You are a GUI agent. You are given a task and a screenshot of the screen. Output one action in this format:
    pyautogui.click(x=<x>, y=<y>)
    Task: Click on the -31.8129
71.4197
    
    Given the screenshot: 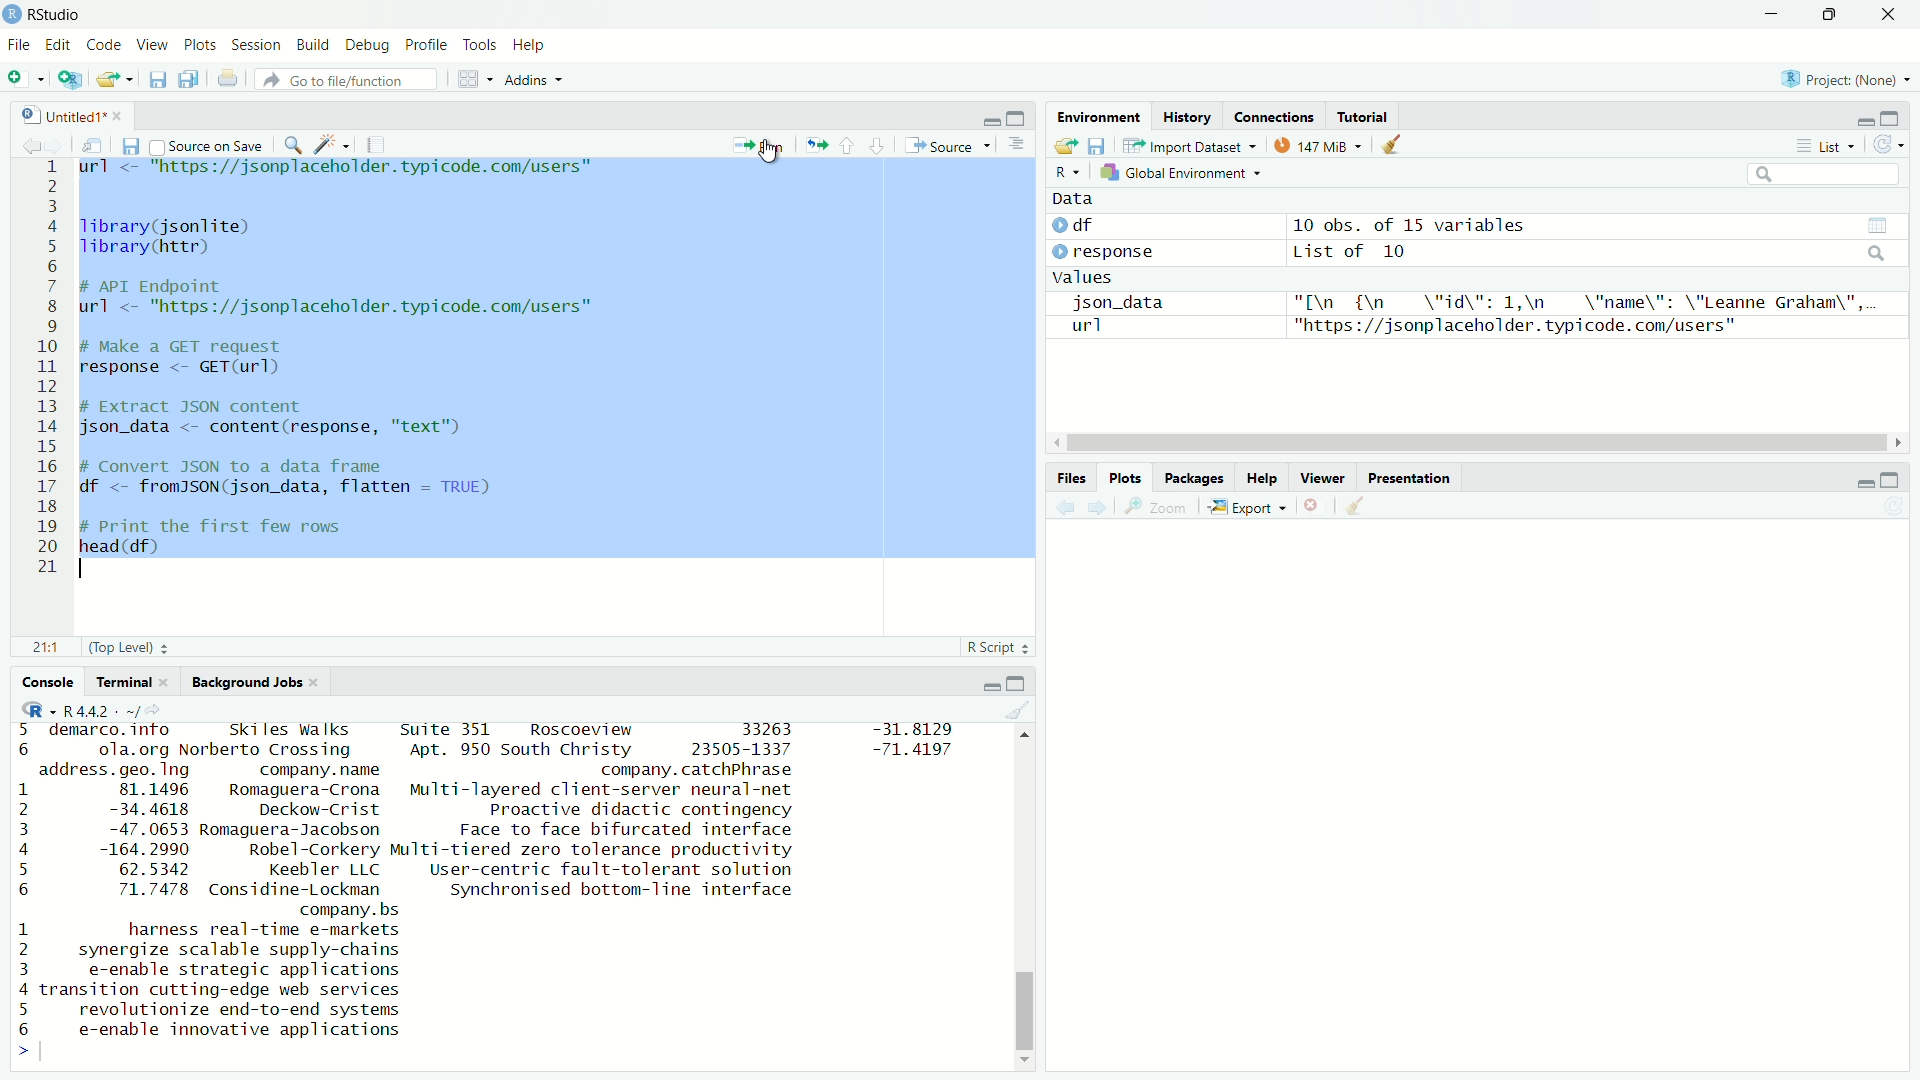 What is the action you would take?
    pyautogui.click(x=912, y=743)
    